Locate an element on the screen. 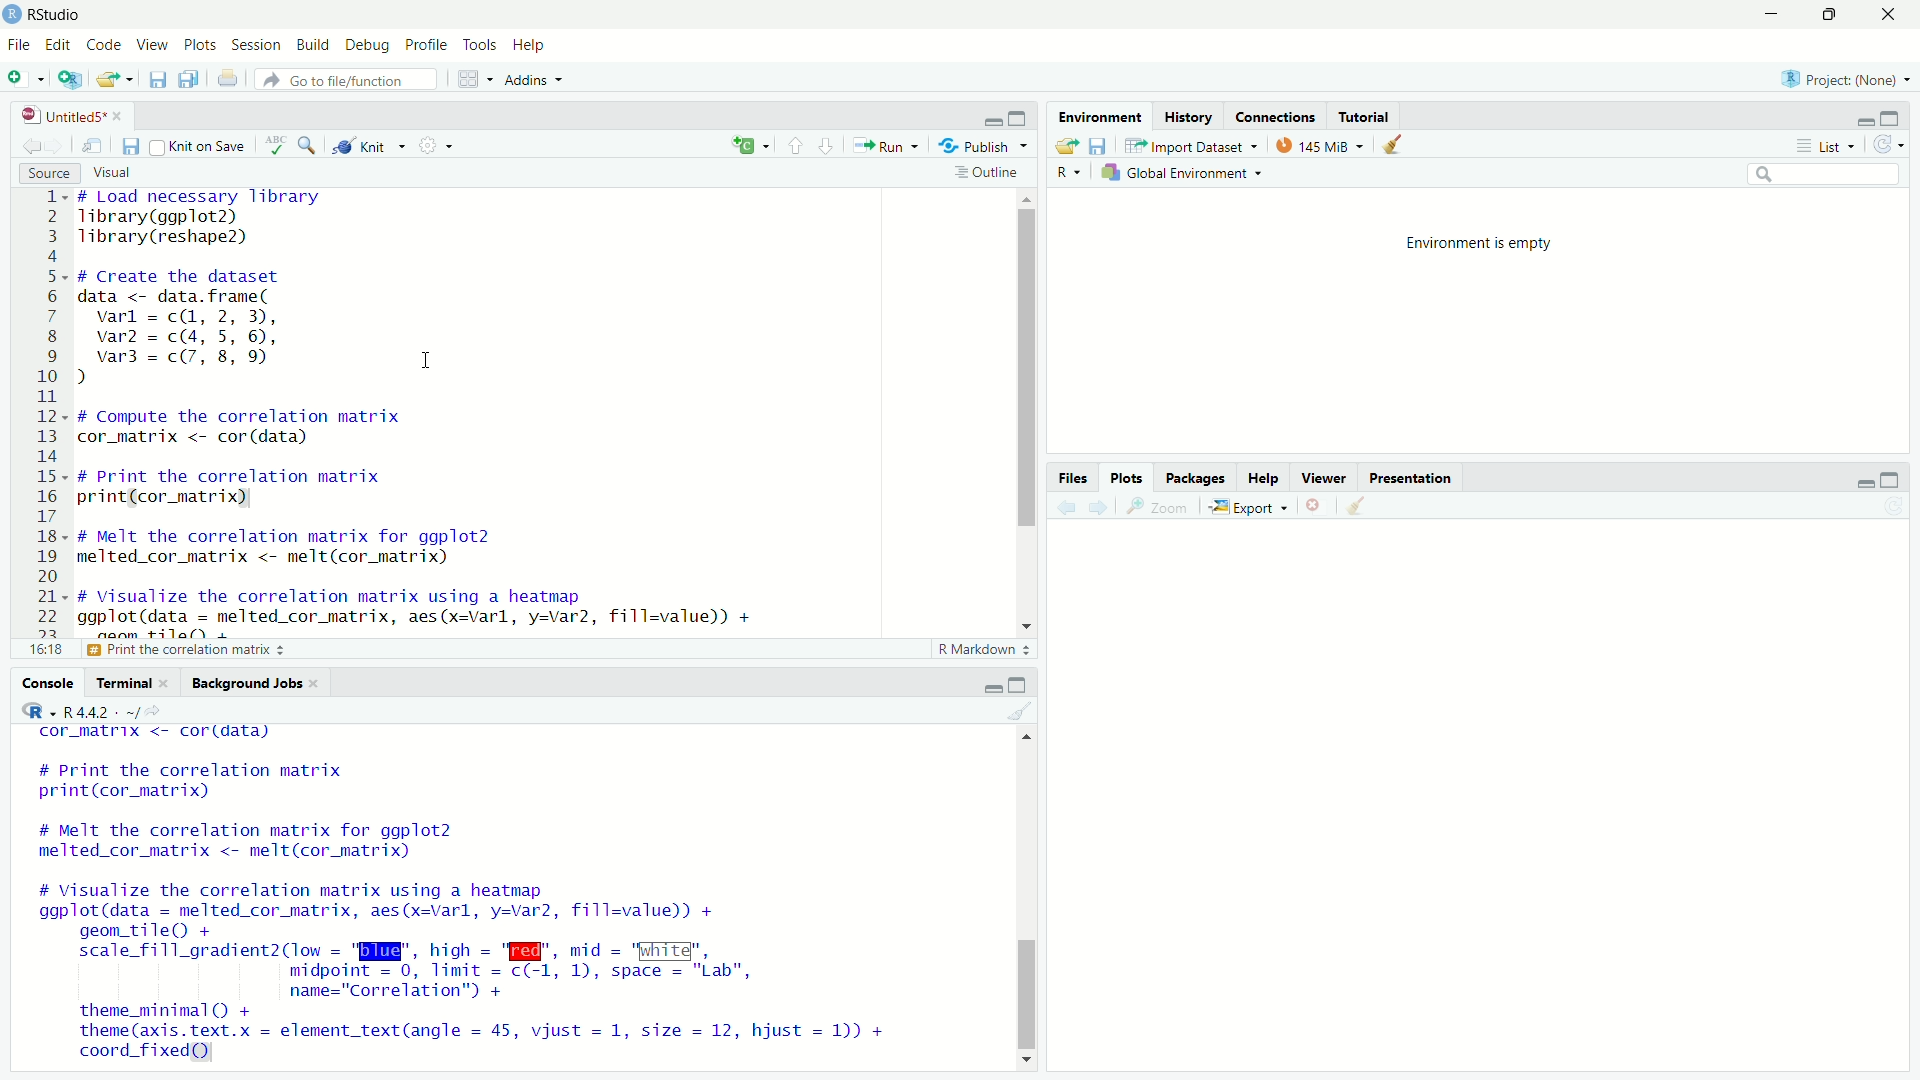  r language R4.4.2 is located at coordinates (114, 711).